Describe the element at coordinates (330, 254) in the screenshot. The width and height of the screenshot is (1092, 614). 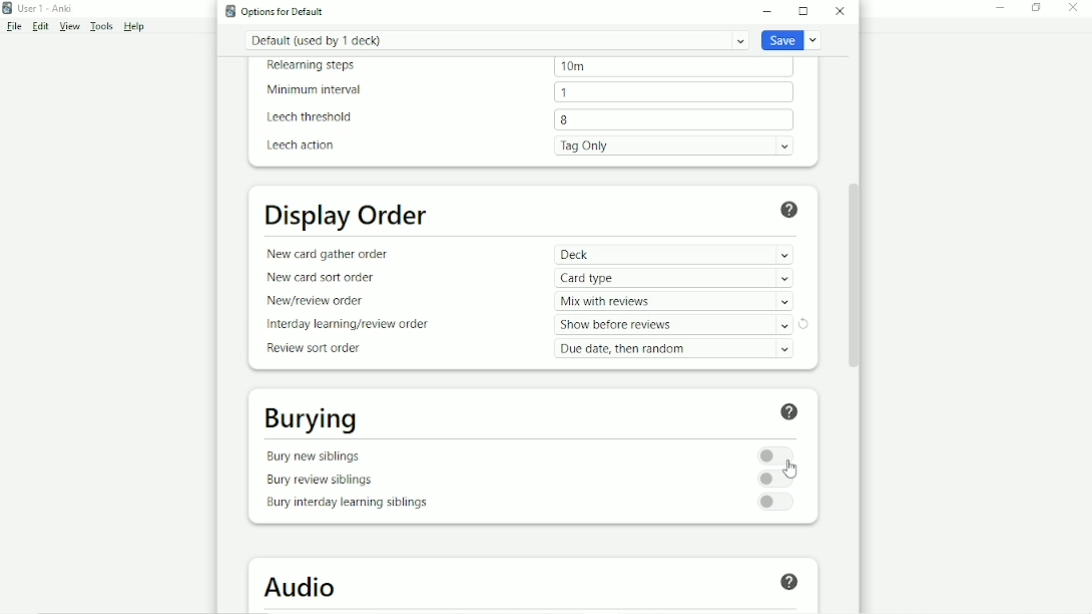
I see `New card gather order` at that location.